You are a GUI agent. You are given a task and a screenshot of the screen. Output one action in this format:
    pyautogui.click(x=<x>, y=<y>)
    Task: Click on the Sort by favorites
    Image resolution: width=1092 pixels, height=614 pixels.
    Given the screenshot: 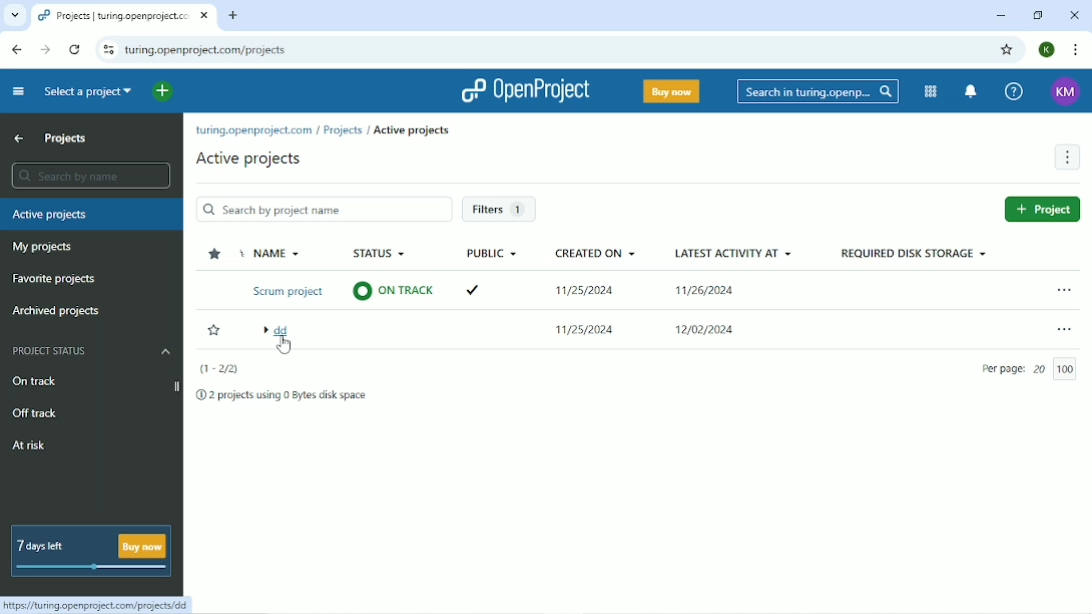 What is the action you would take?
    pyautogui.click(x=218, y=253)
    